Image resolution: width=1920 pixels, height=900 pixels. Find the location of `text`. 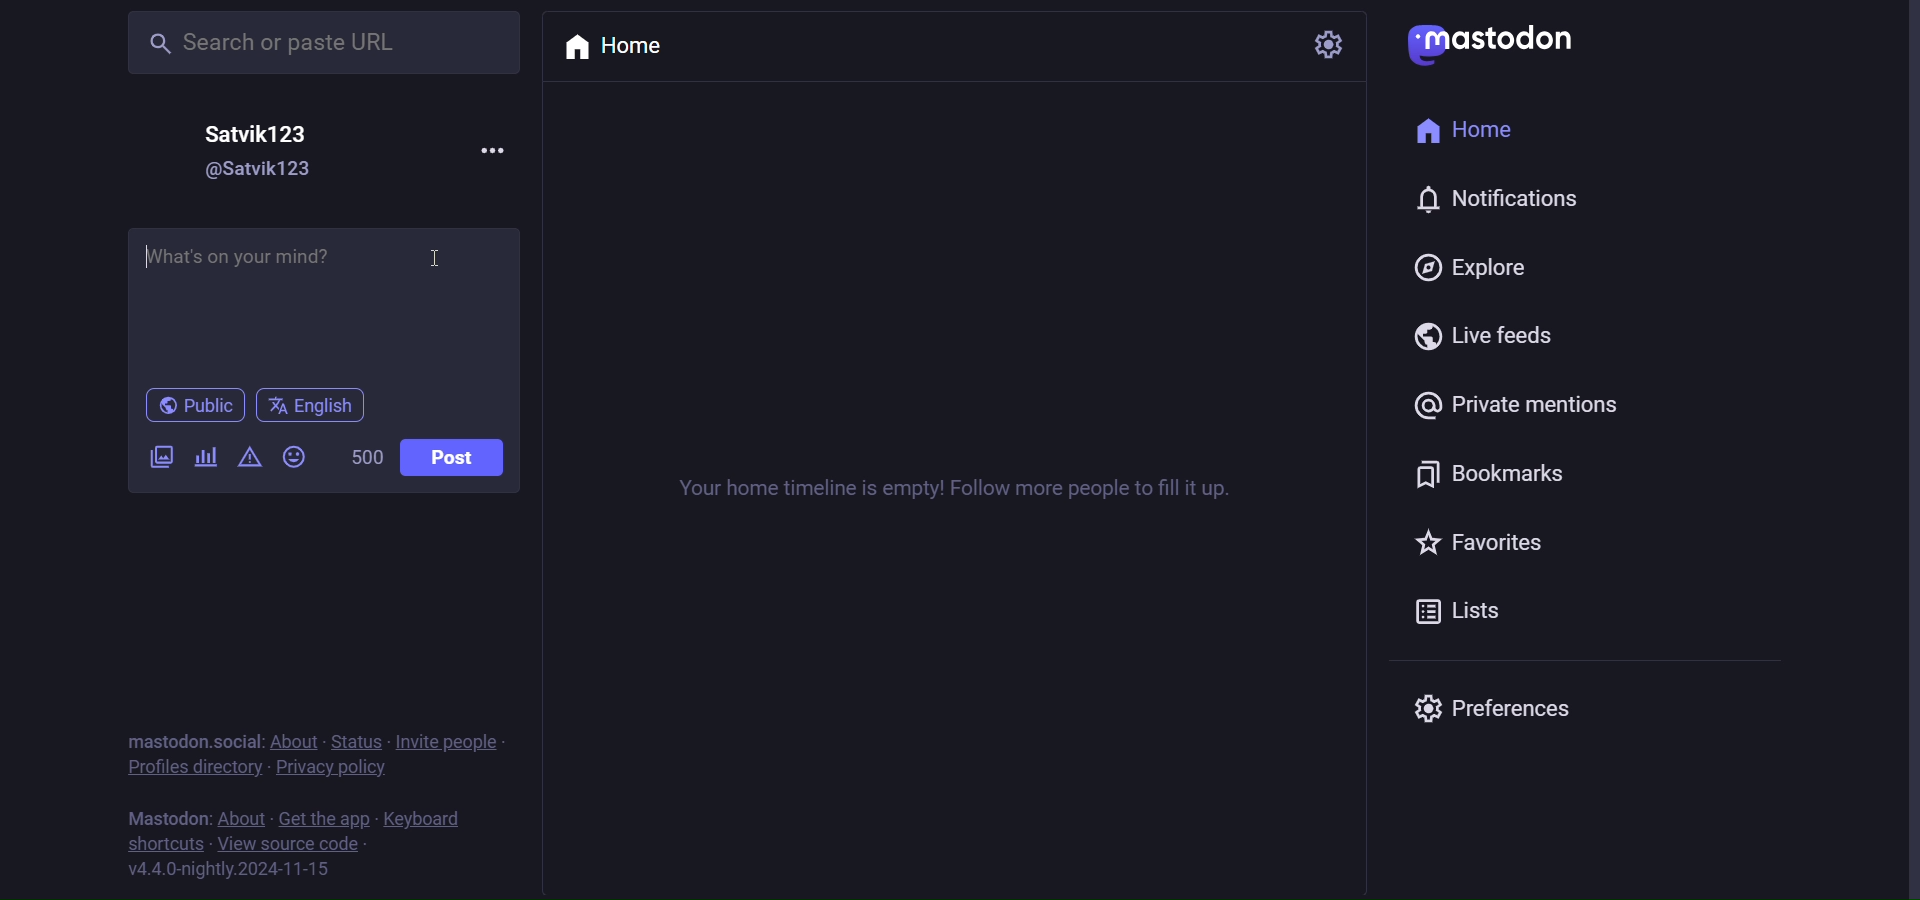

text is located at coordinates (193, 741).